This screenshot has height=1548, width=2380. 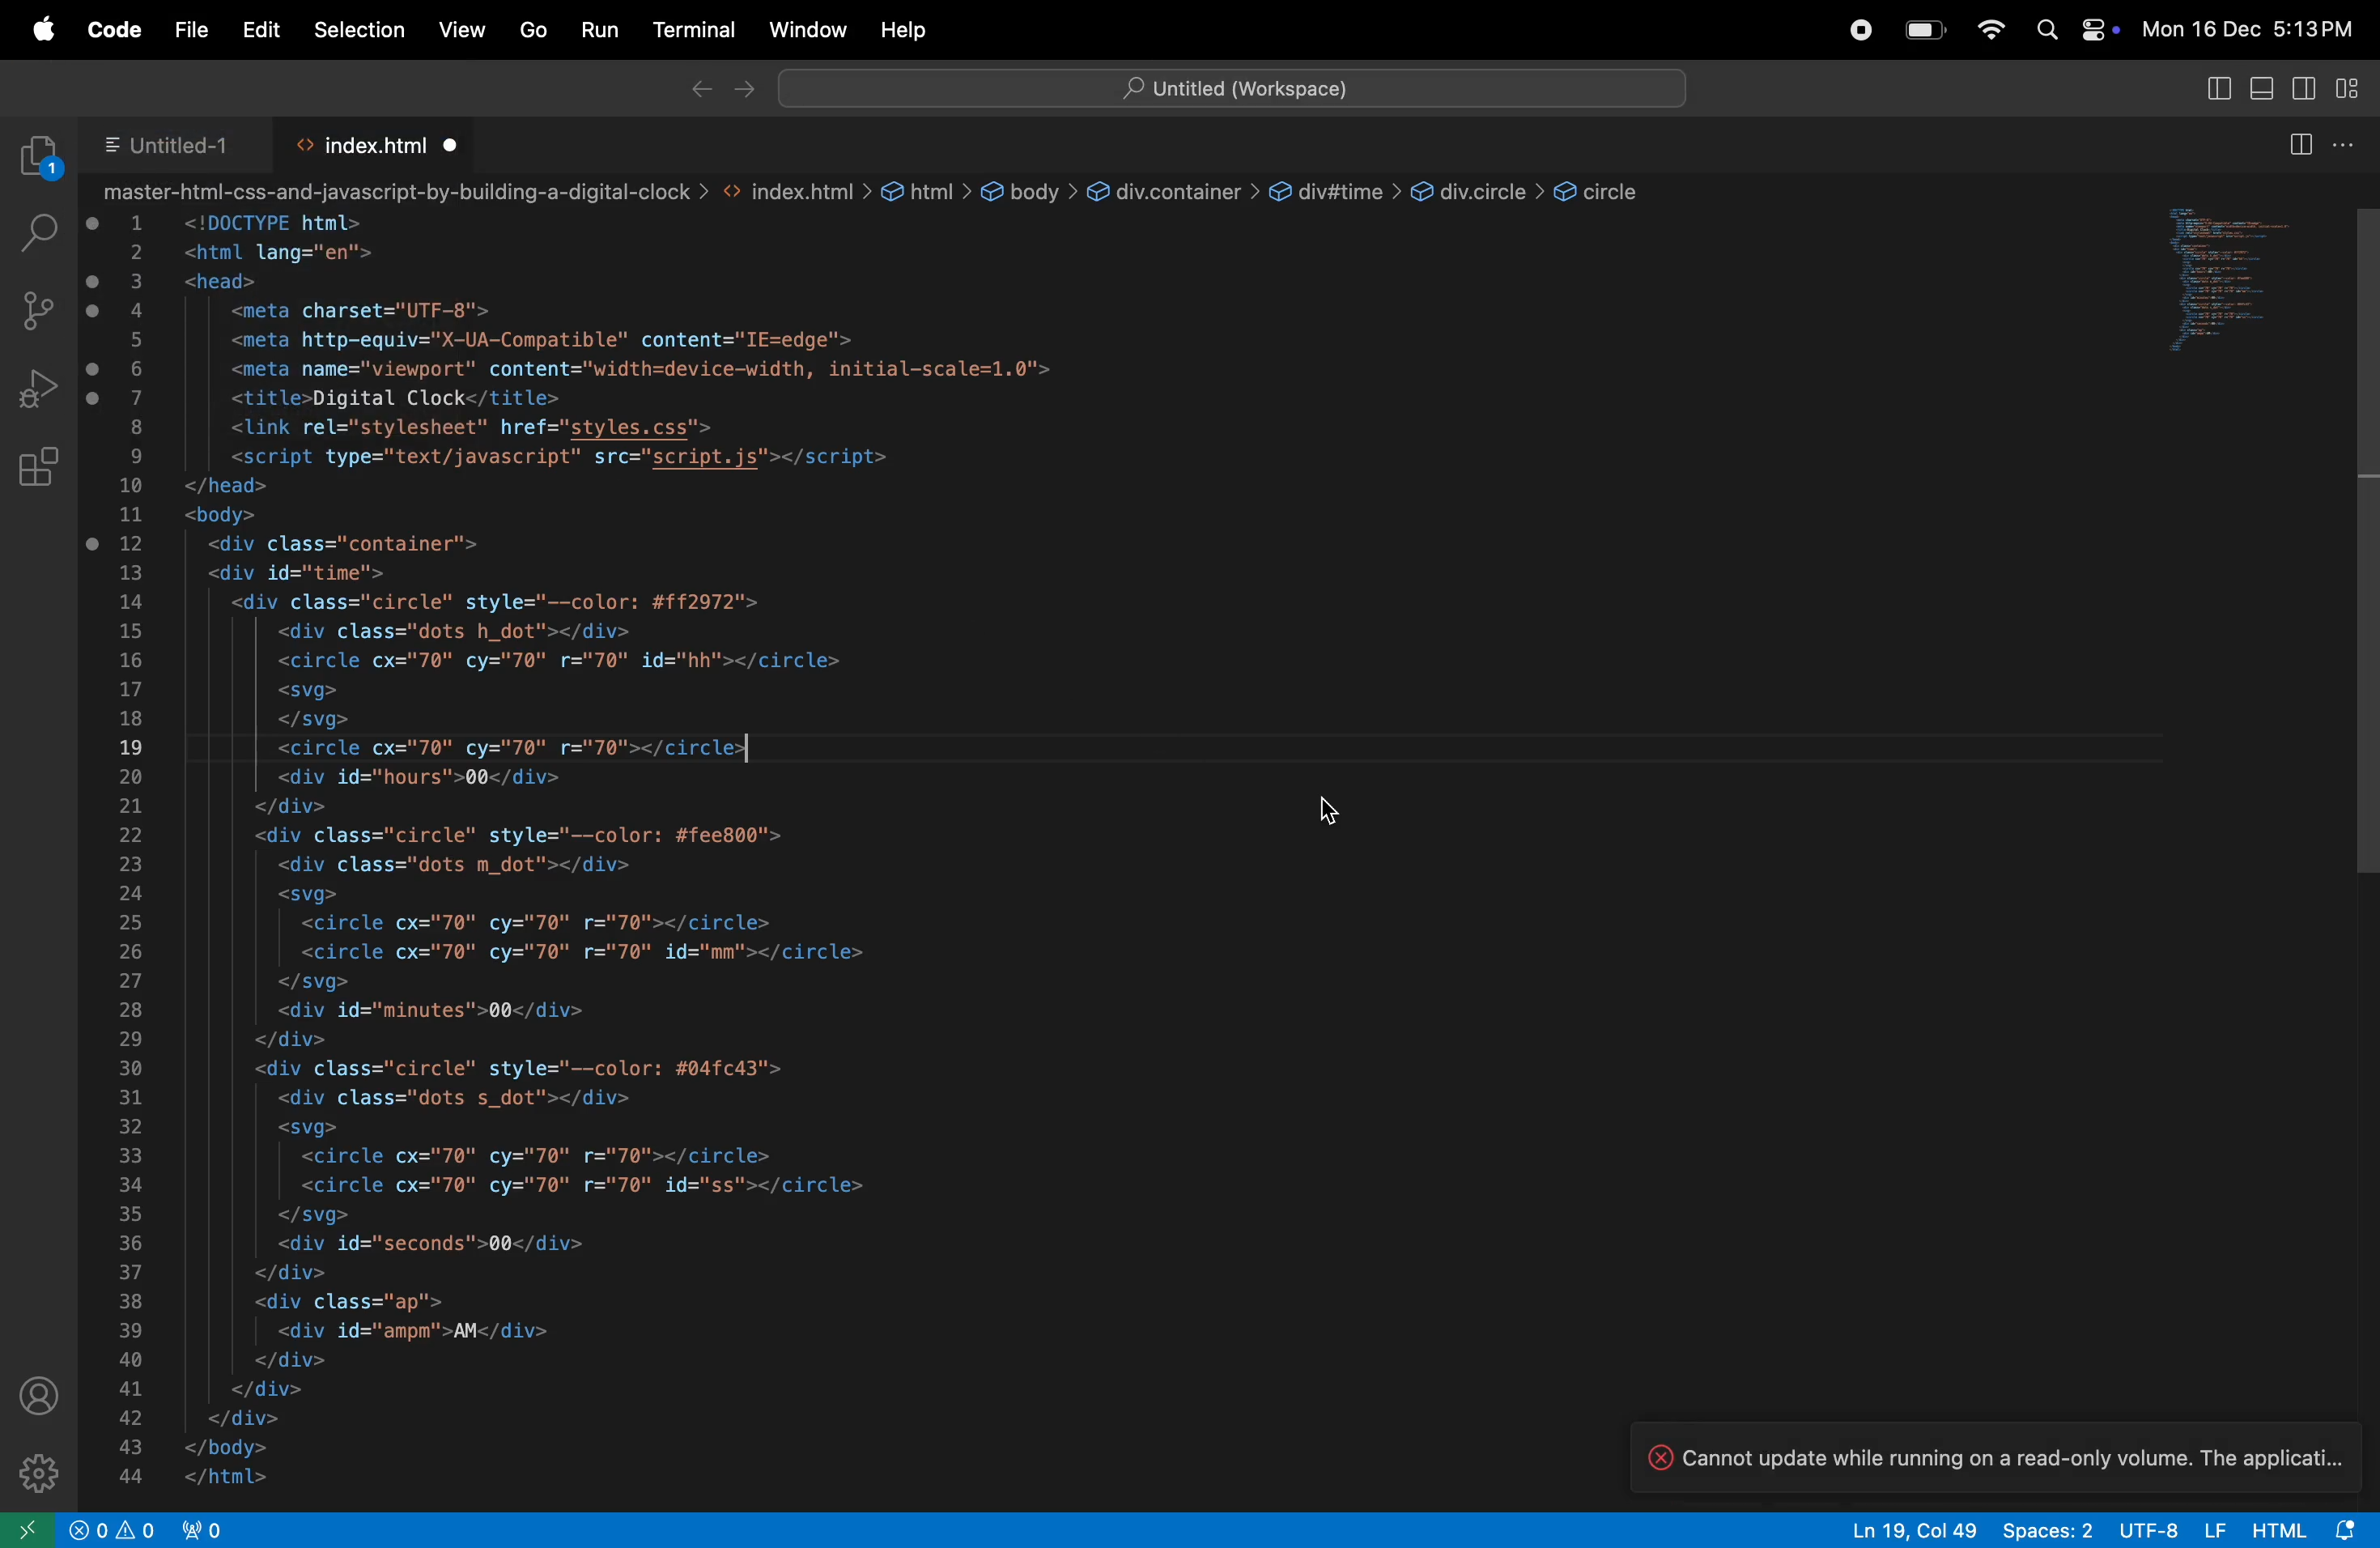 What do you see at coordinates (445, 1010) in the screenshot?
I see `<div id="minutes">00</div>` at bounding box center [445, 1010].